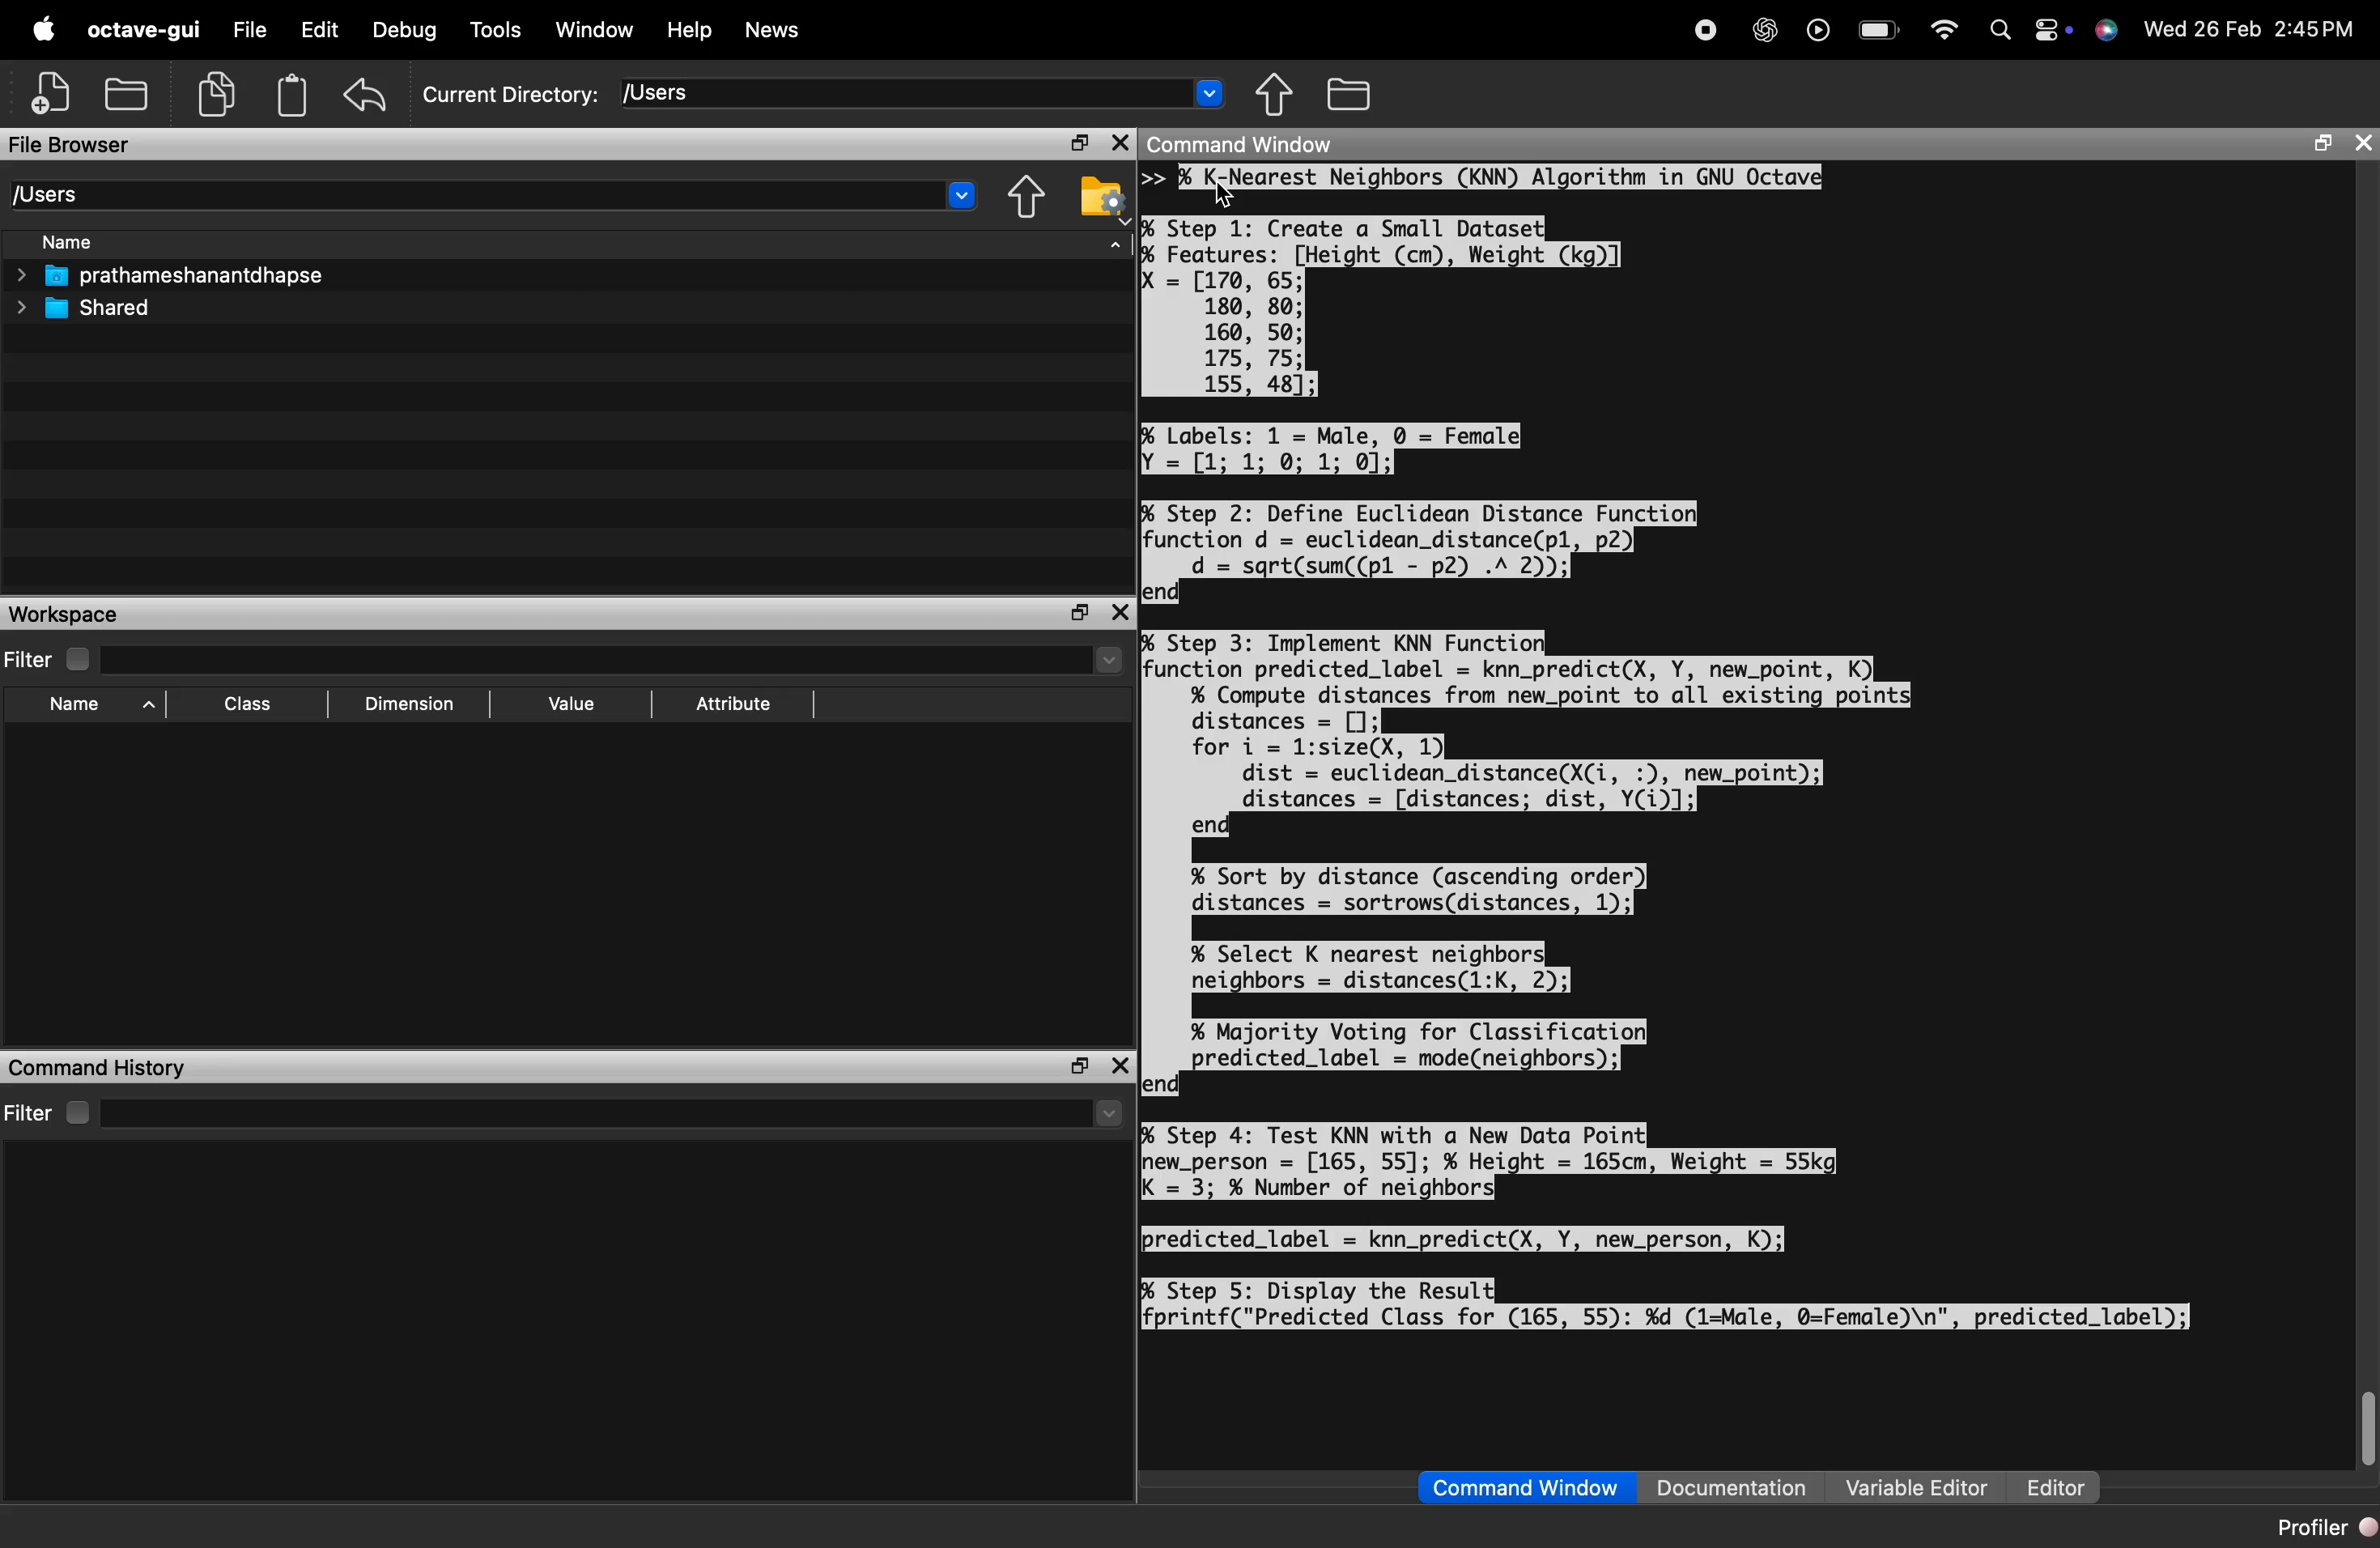 This screenshot has width=2380, height=1548. Describe the element at coordinates (1720, 1478) in the screenshot. I see `1 Documentation` at that location.